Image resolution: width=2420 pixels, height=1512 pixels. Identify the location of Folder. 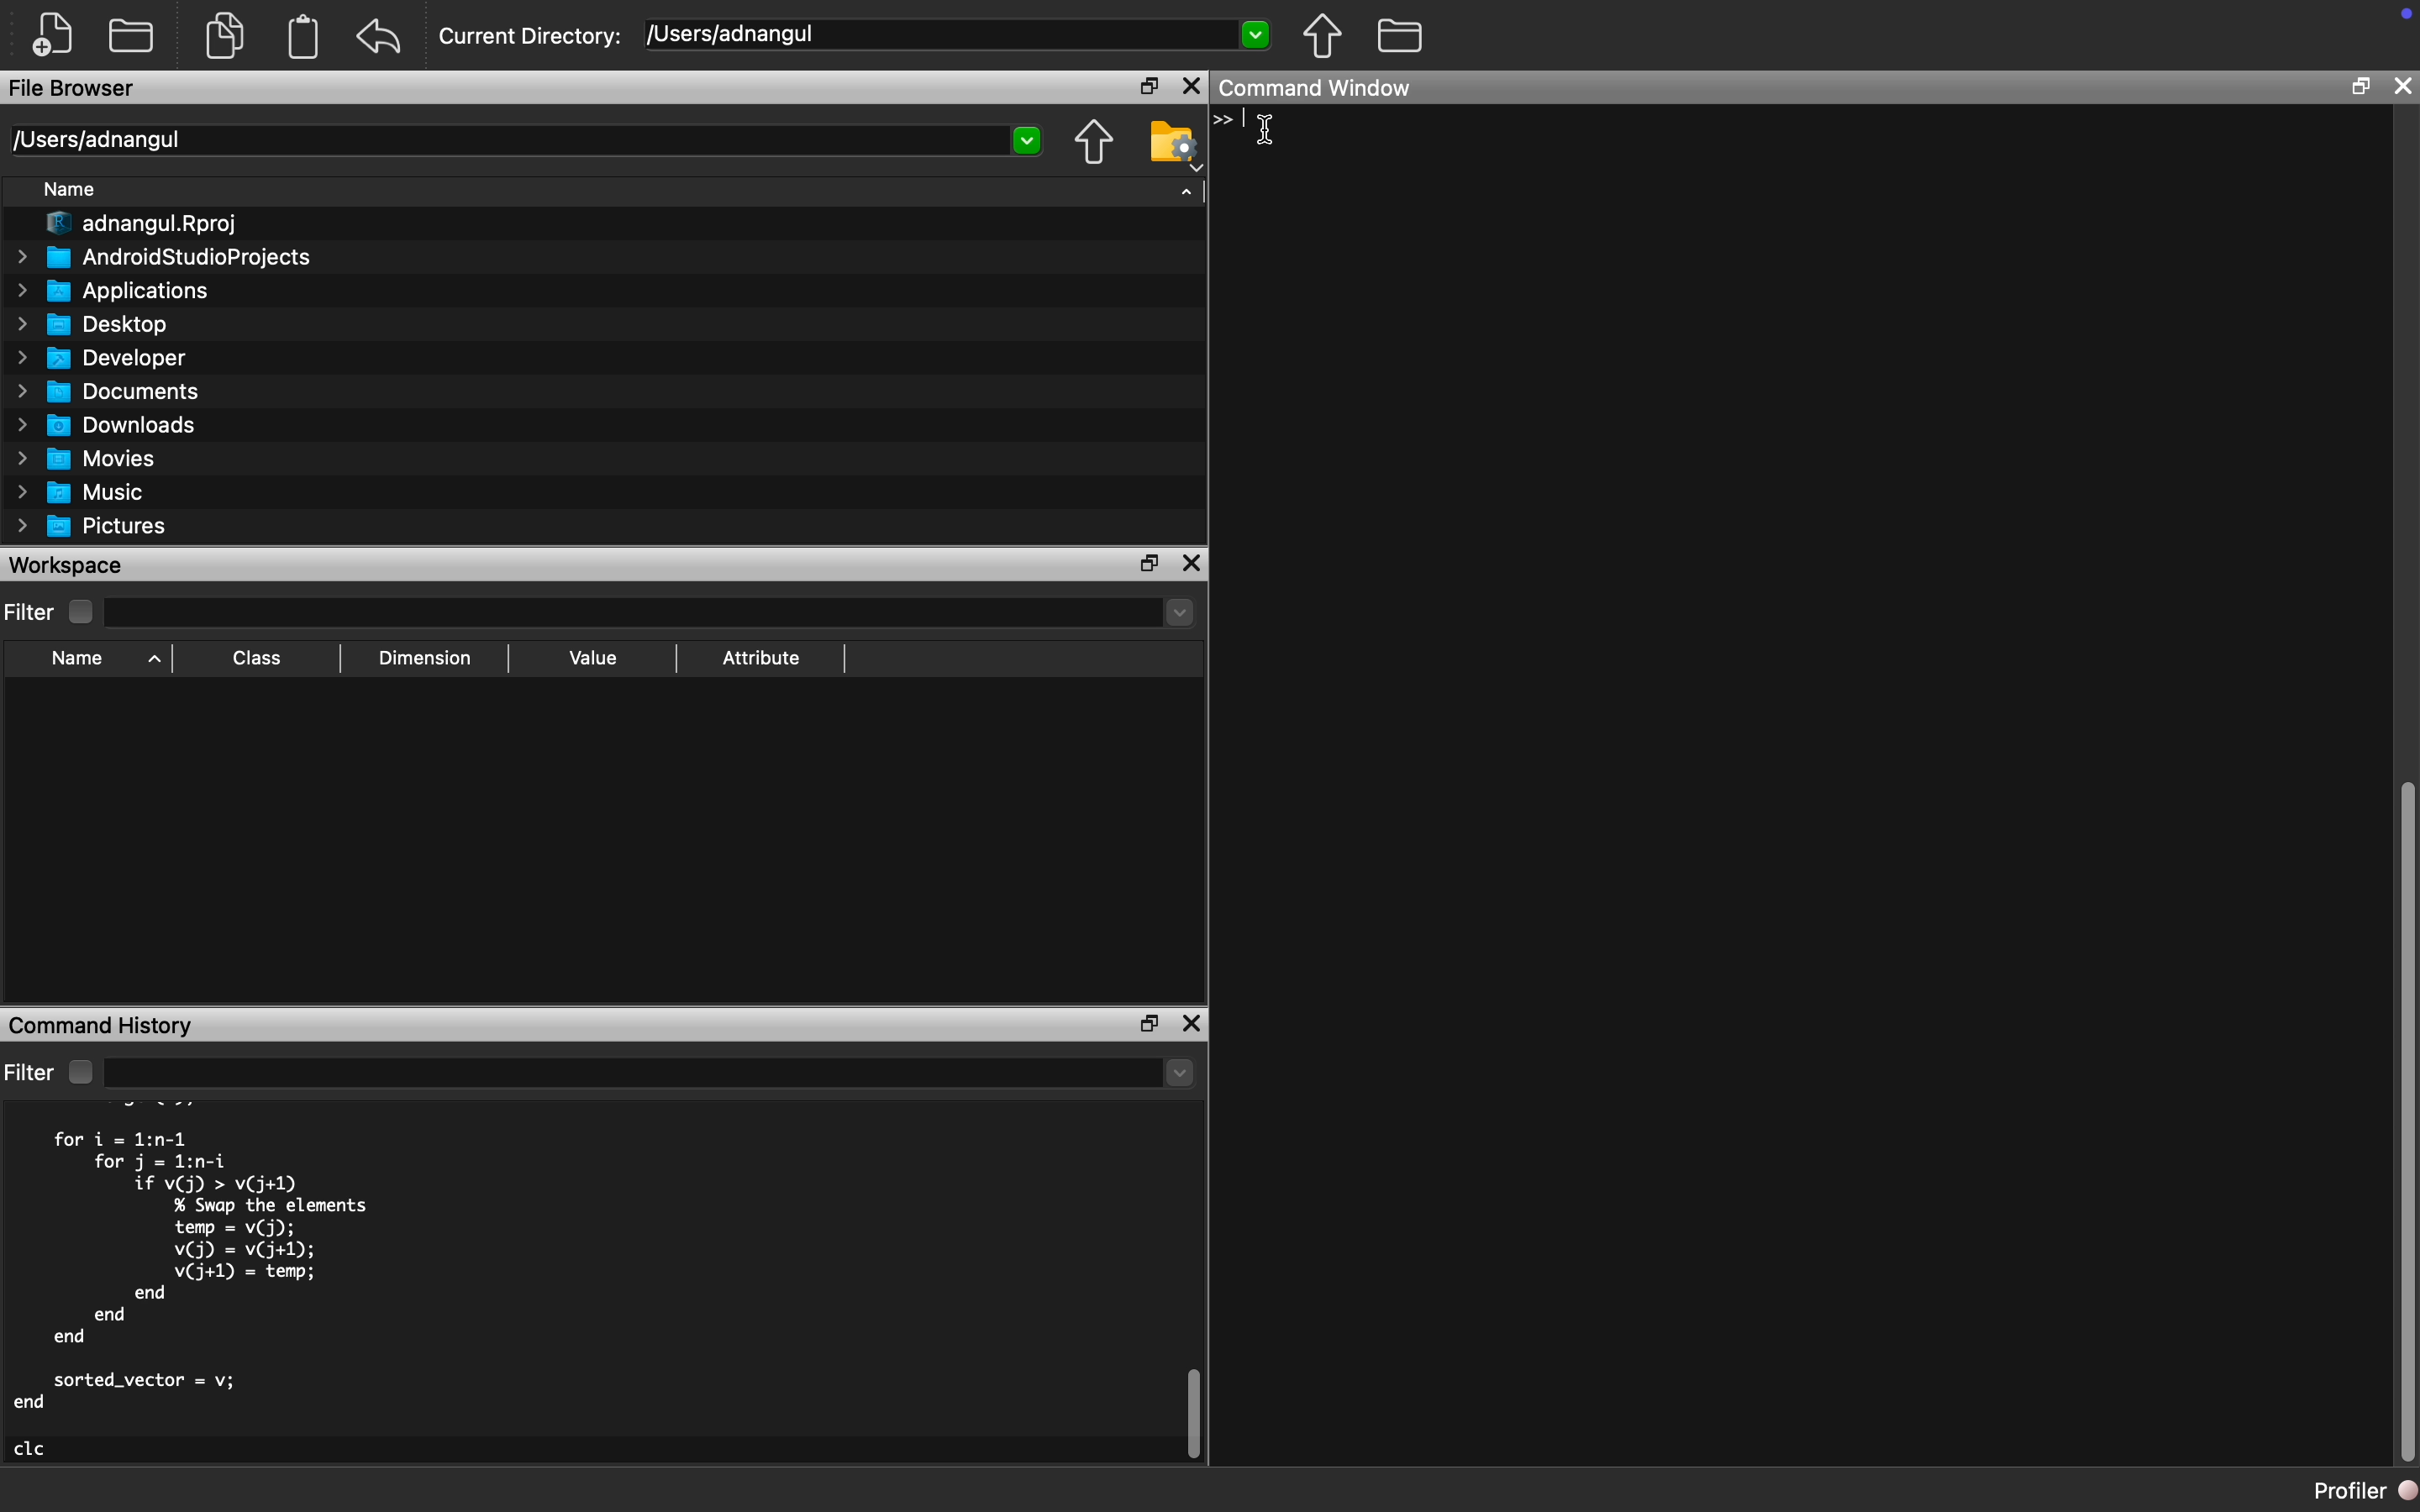
(1399, 37).